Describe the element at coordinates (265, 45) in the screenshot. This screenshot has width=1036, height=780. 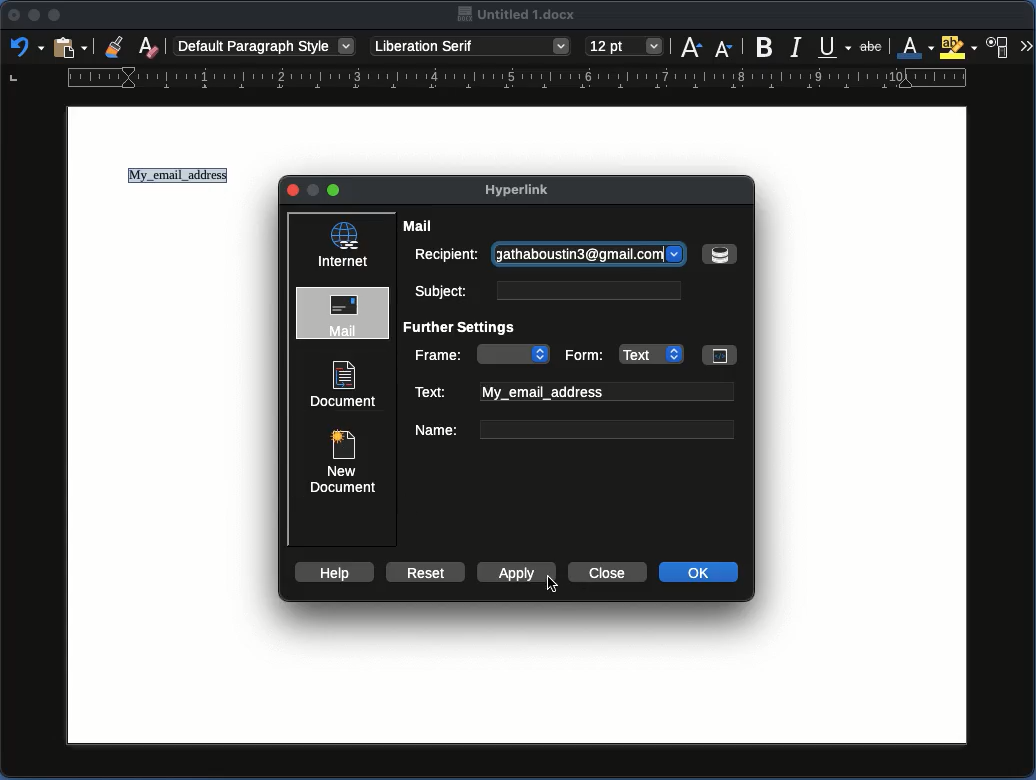
I see `Default paragraph style` at that location.